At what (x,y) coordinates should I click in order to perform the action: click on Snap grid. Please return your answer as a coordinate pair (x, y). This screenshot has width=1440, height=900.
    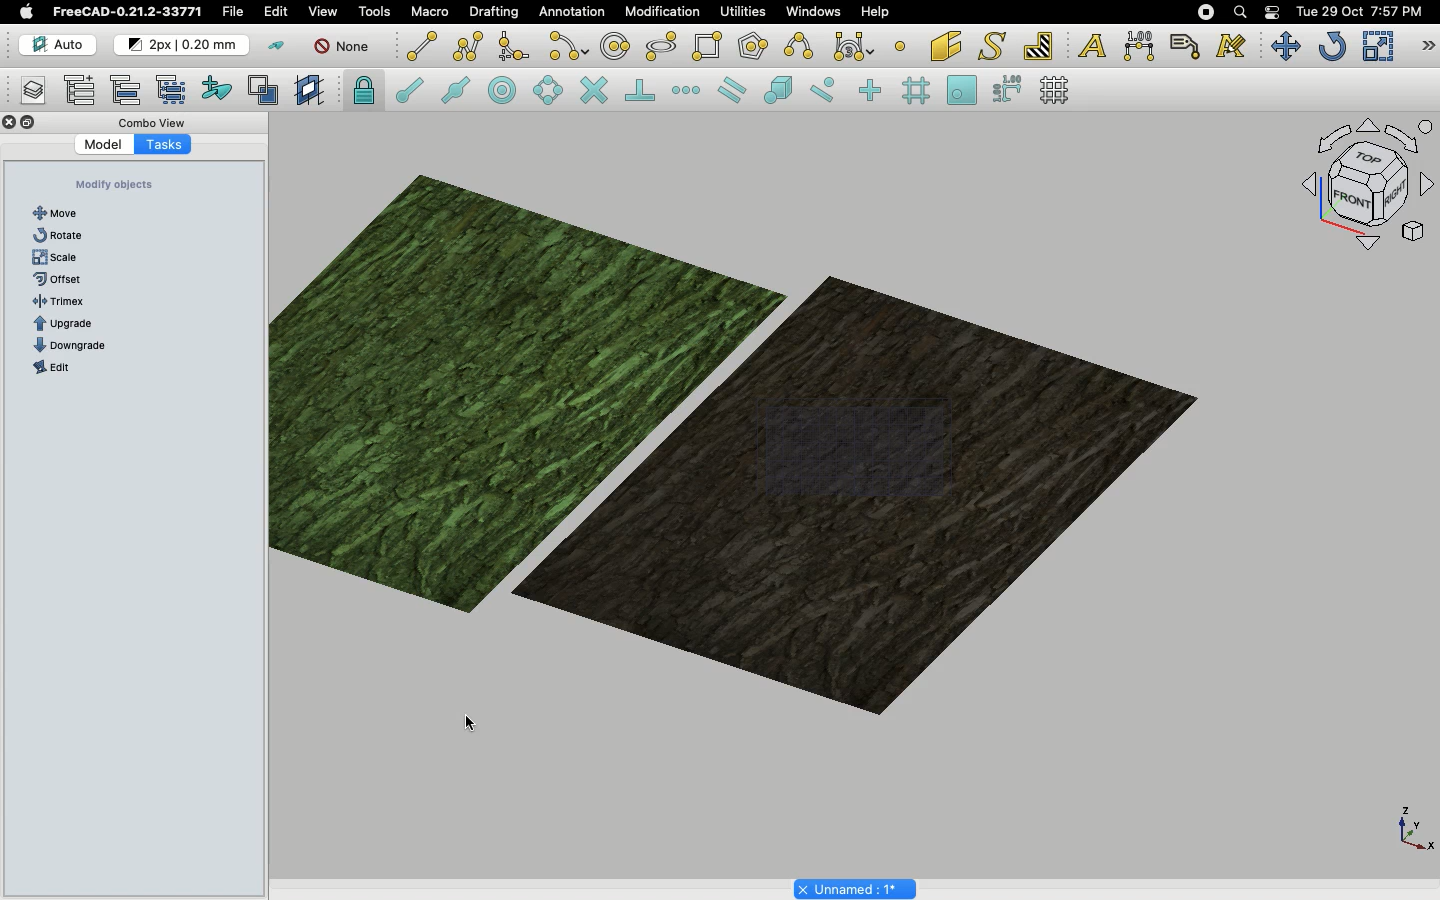
    Looking at the image, I should click on (918, 91).